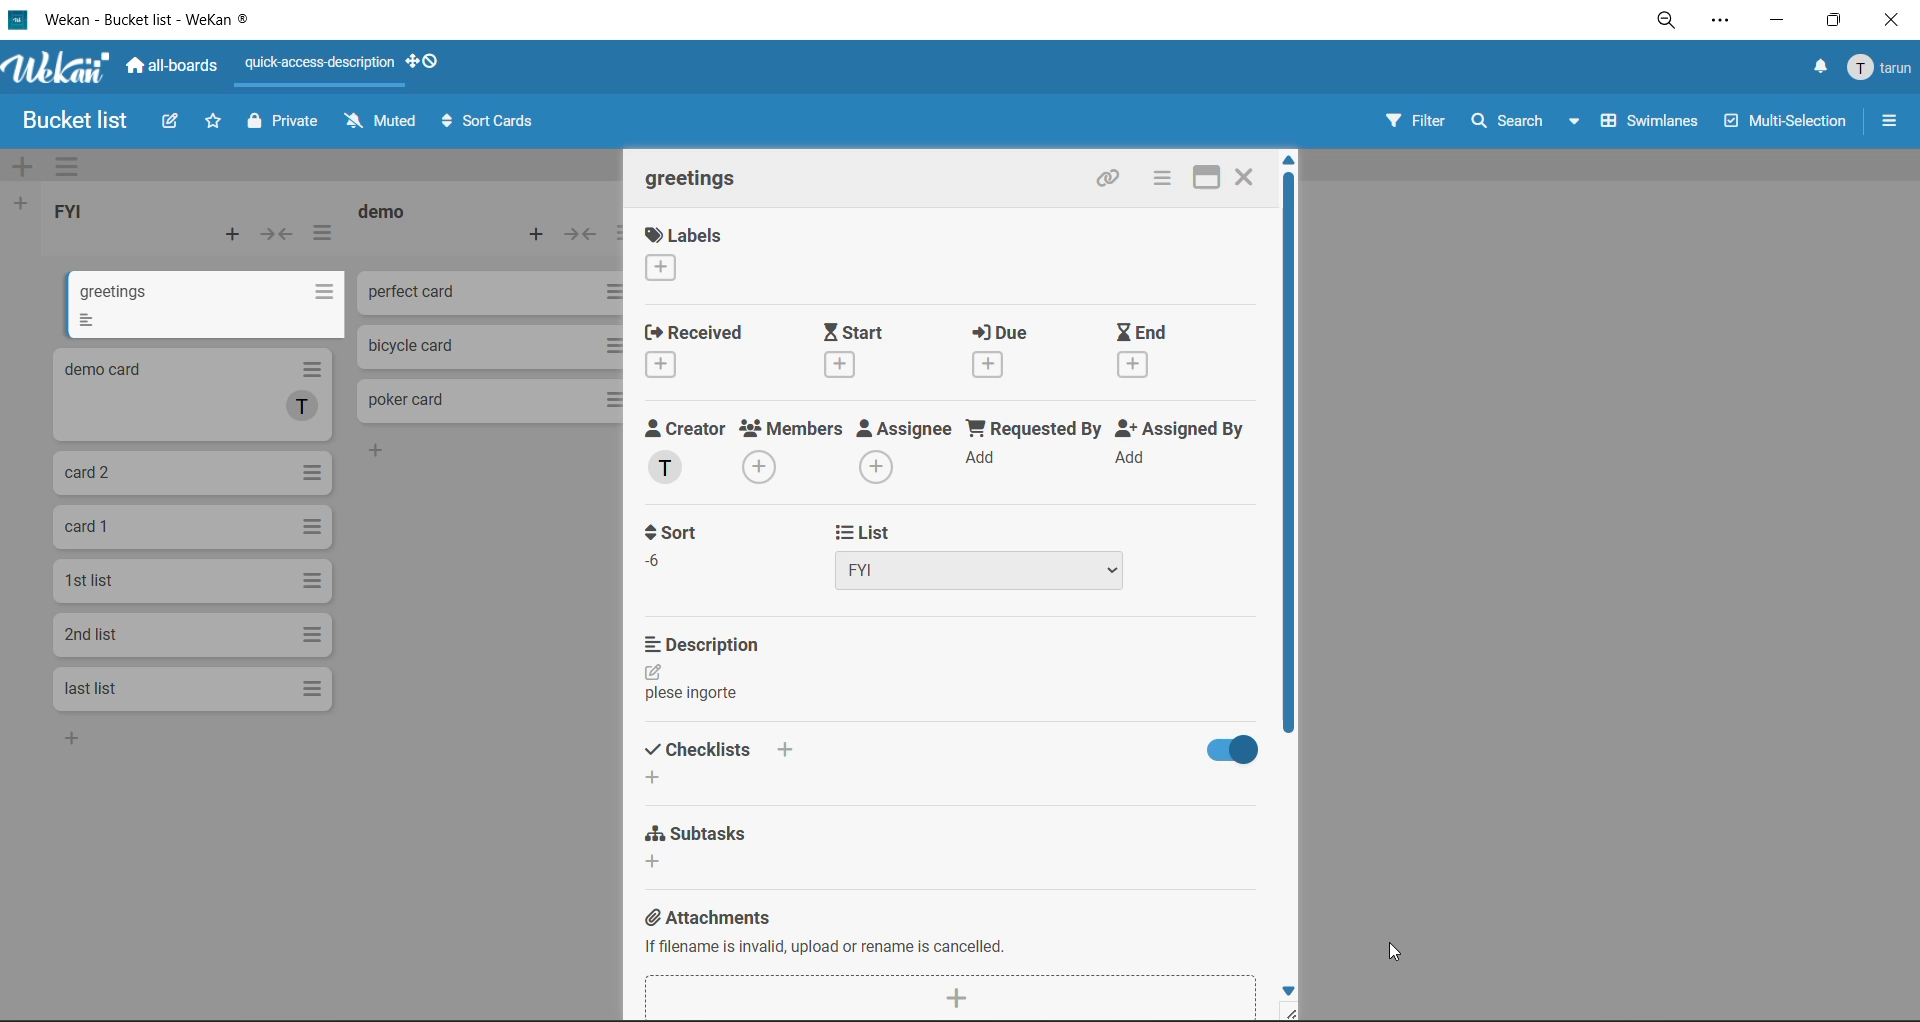  Describe the element at coordinates (668, 544) in the screenshot. I see `sort` at that location.